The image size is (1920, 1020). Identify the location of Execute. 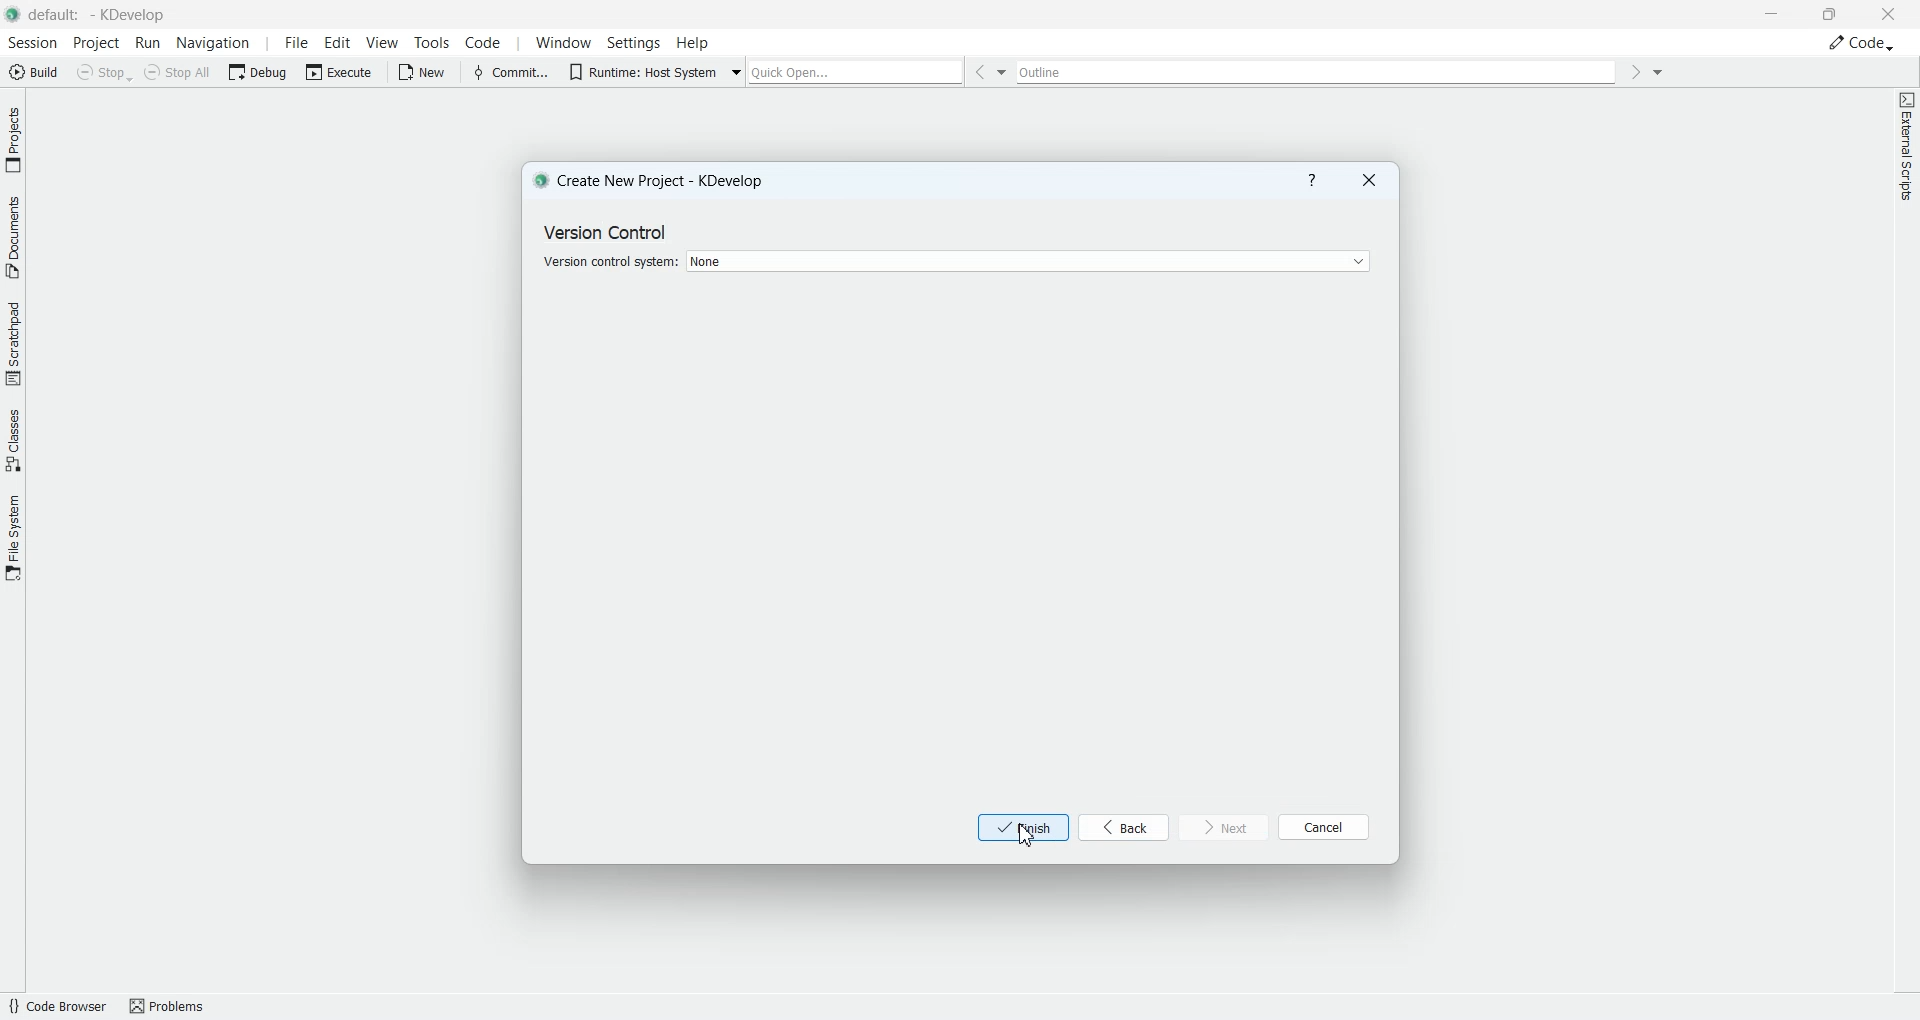
(341, 71).